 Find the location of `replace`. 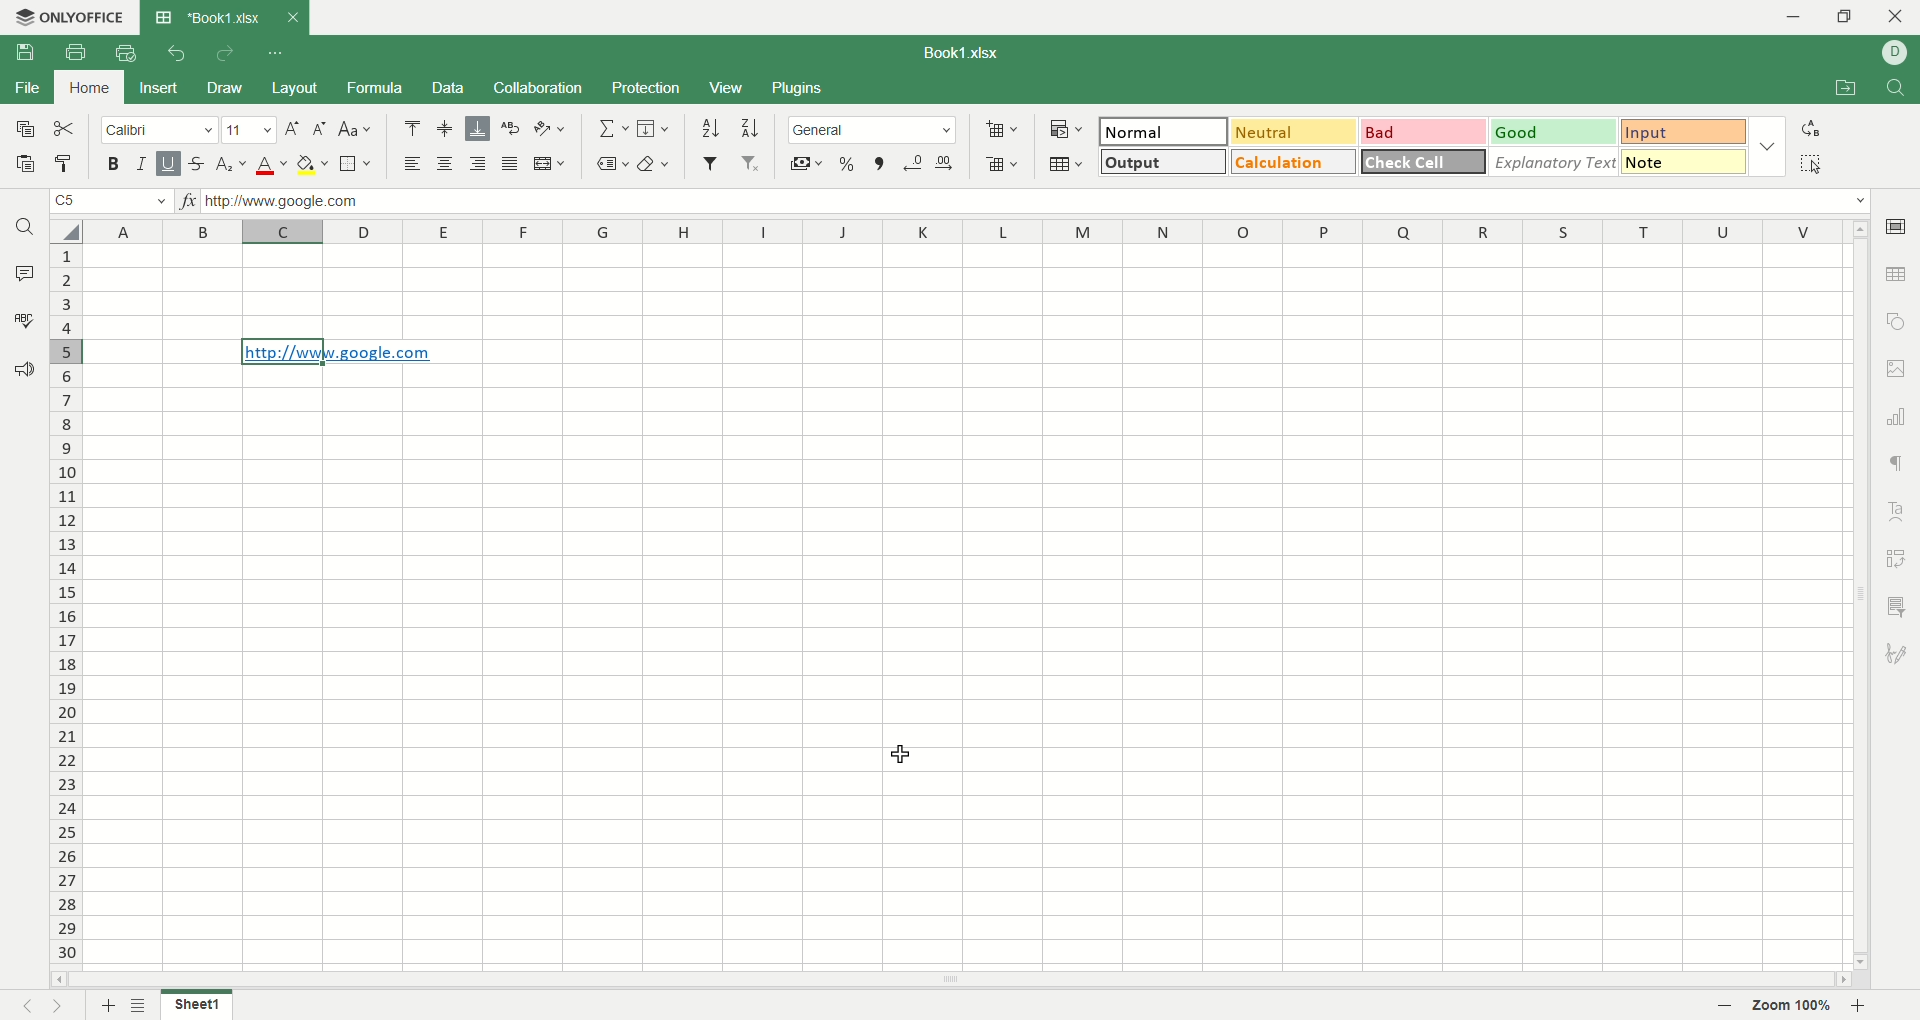

replace is located at coordinates (1811, 128).